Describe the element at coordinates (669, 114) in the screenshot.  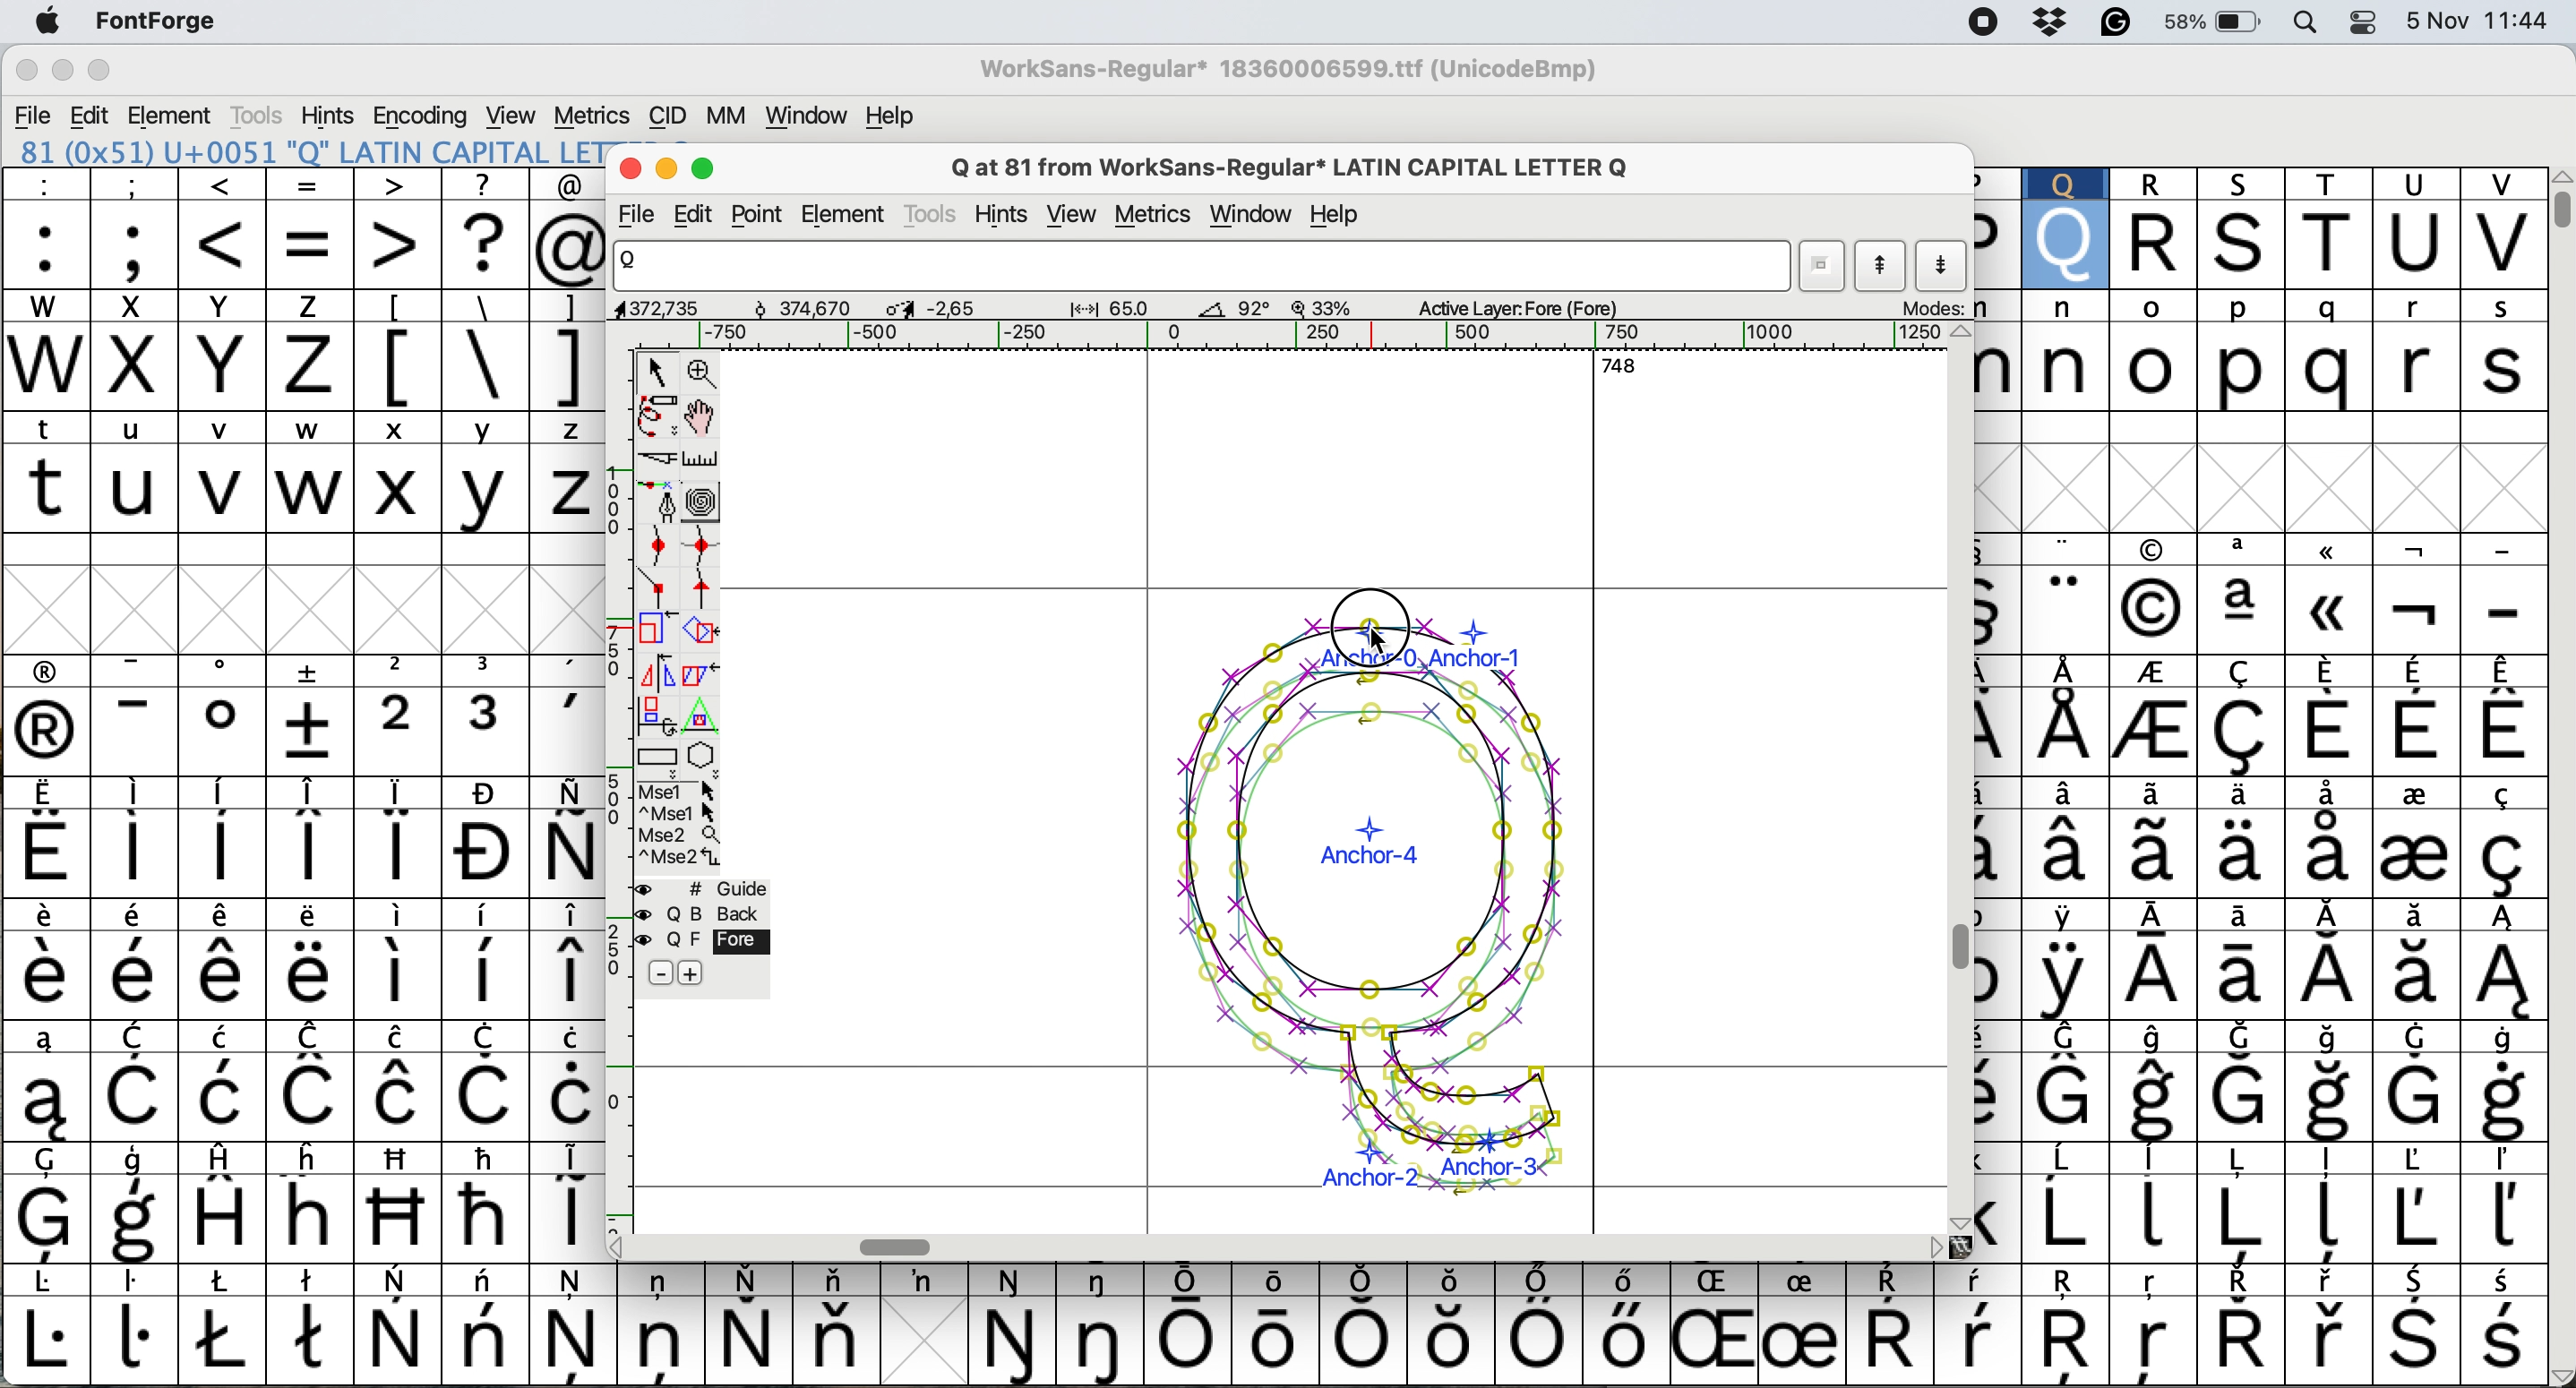
I see `cid` at that location.